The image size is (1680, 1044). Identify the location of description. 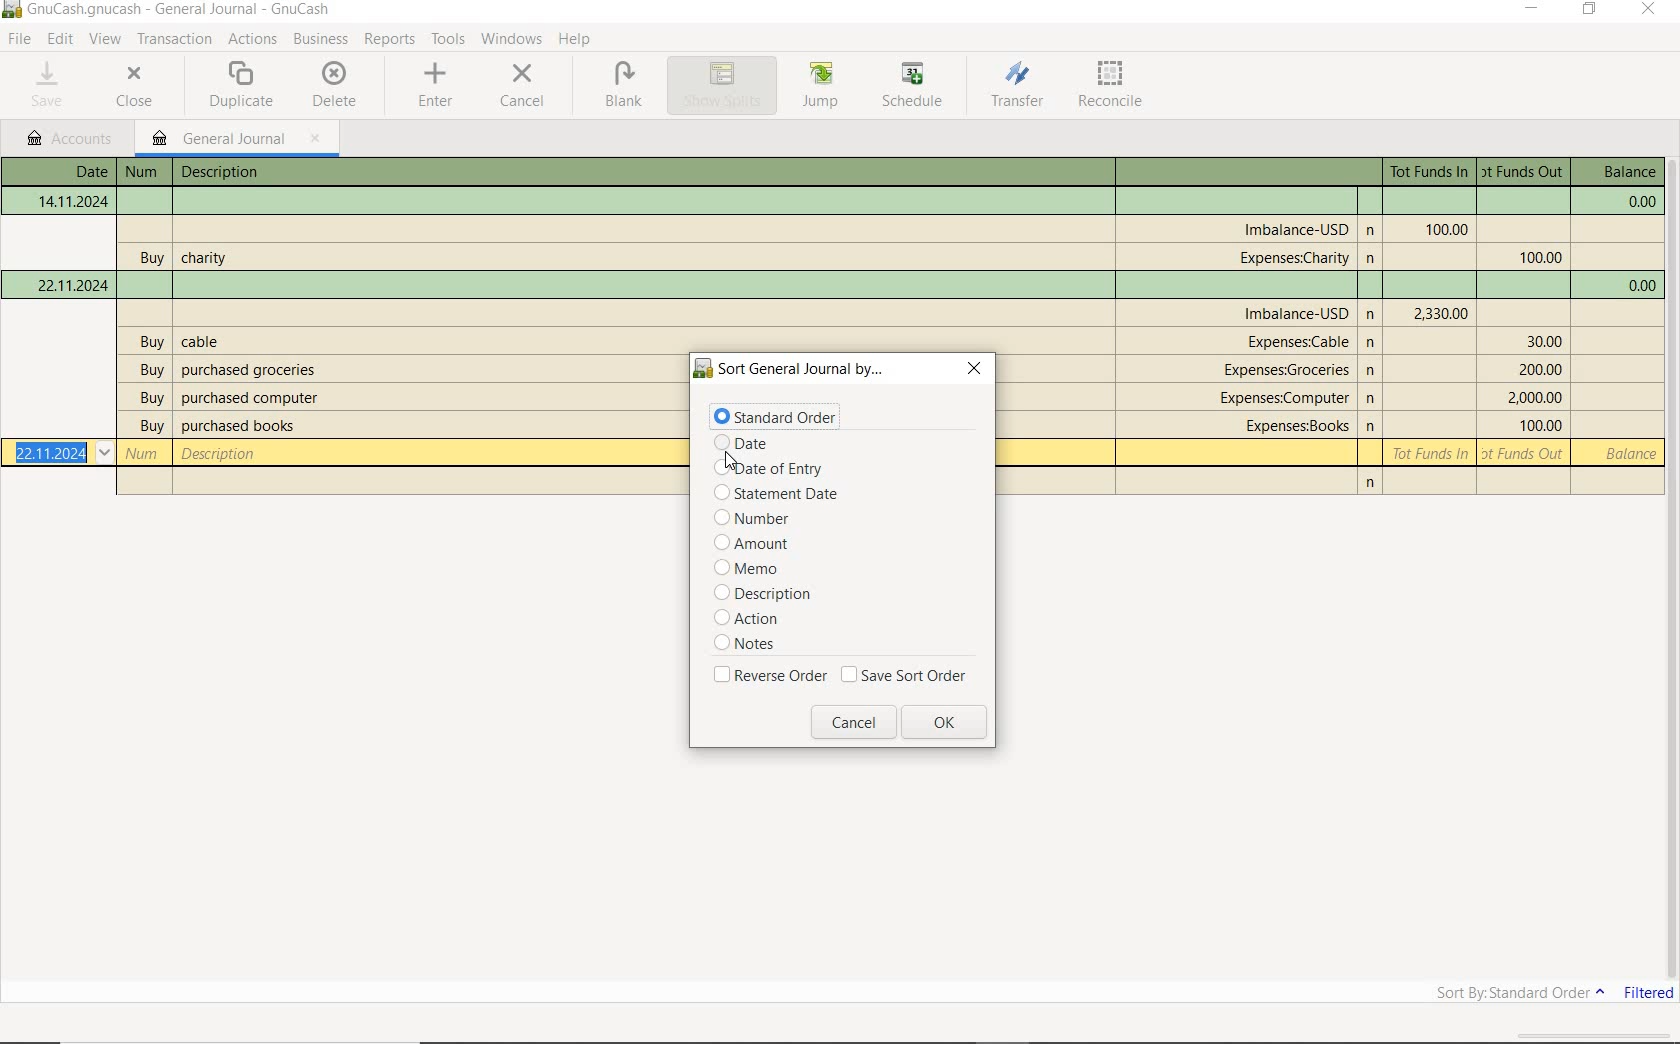
(238, 427).